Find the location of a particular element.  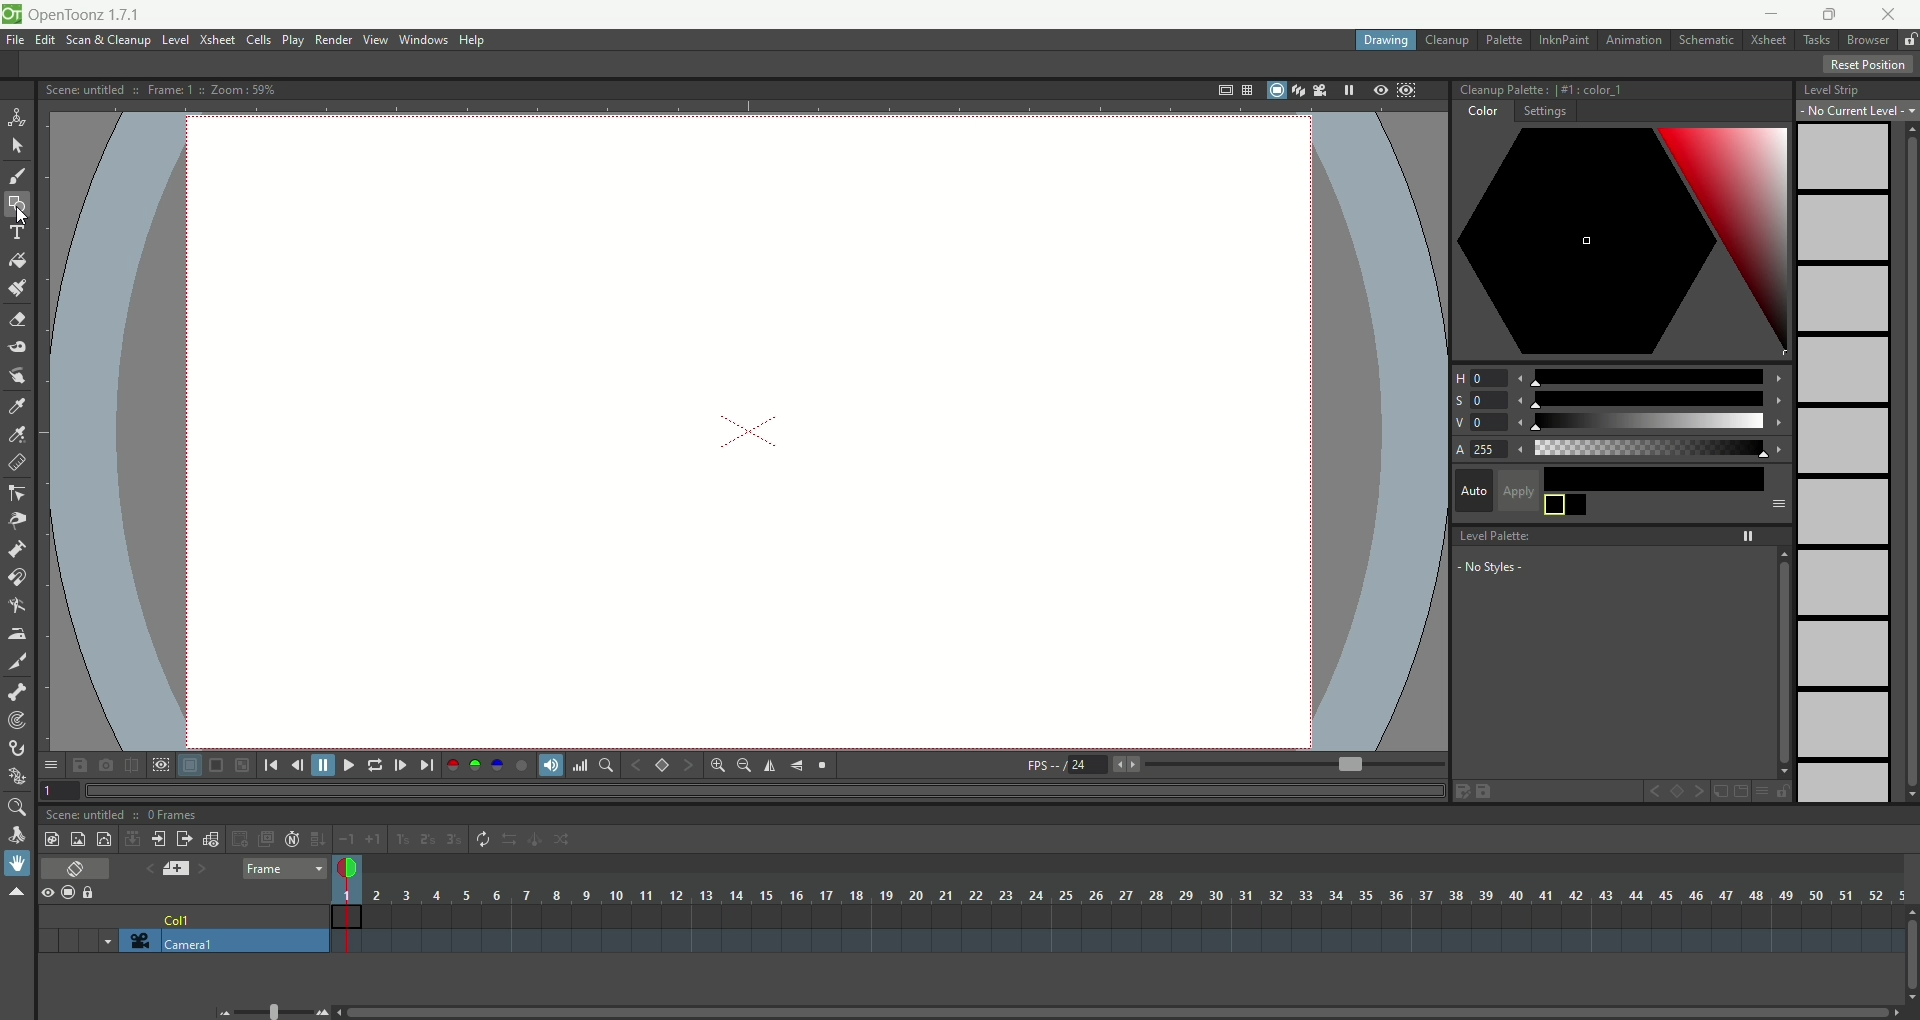

next memo is located at coordinates (203, 871).